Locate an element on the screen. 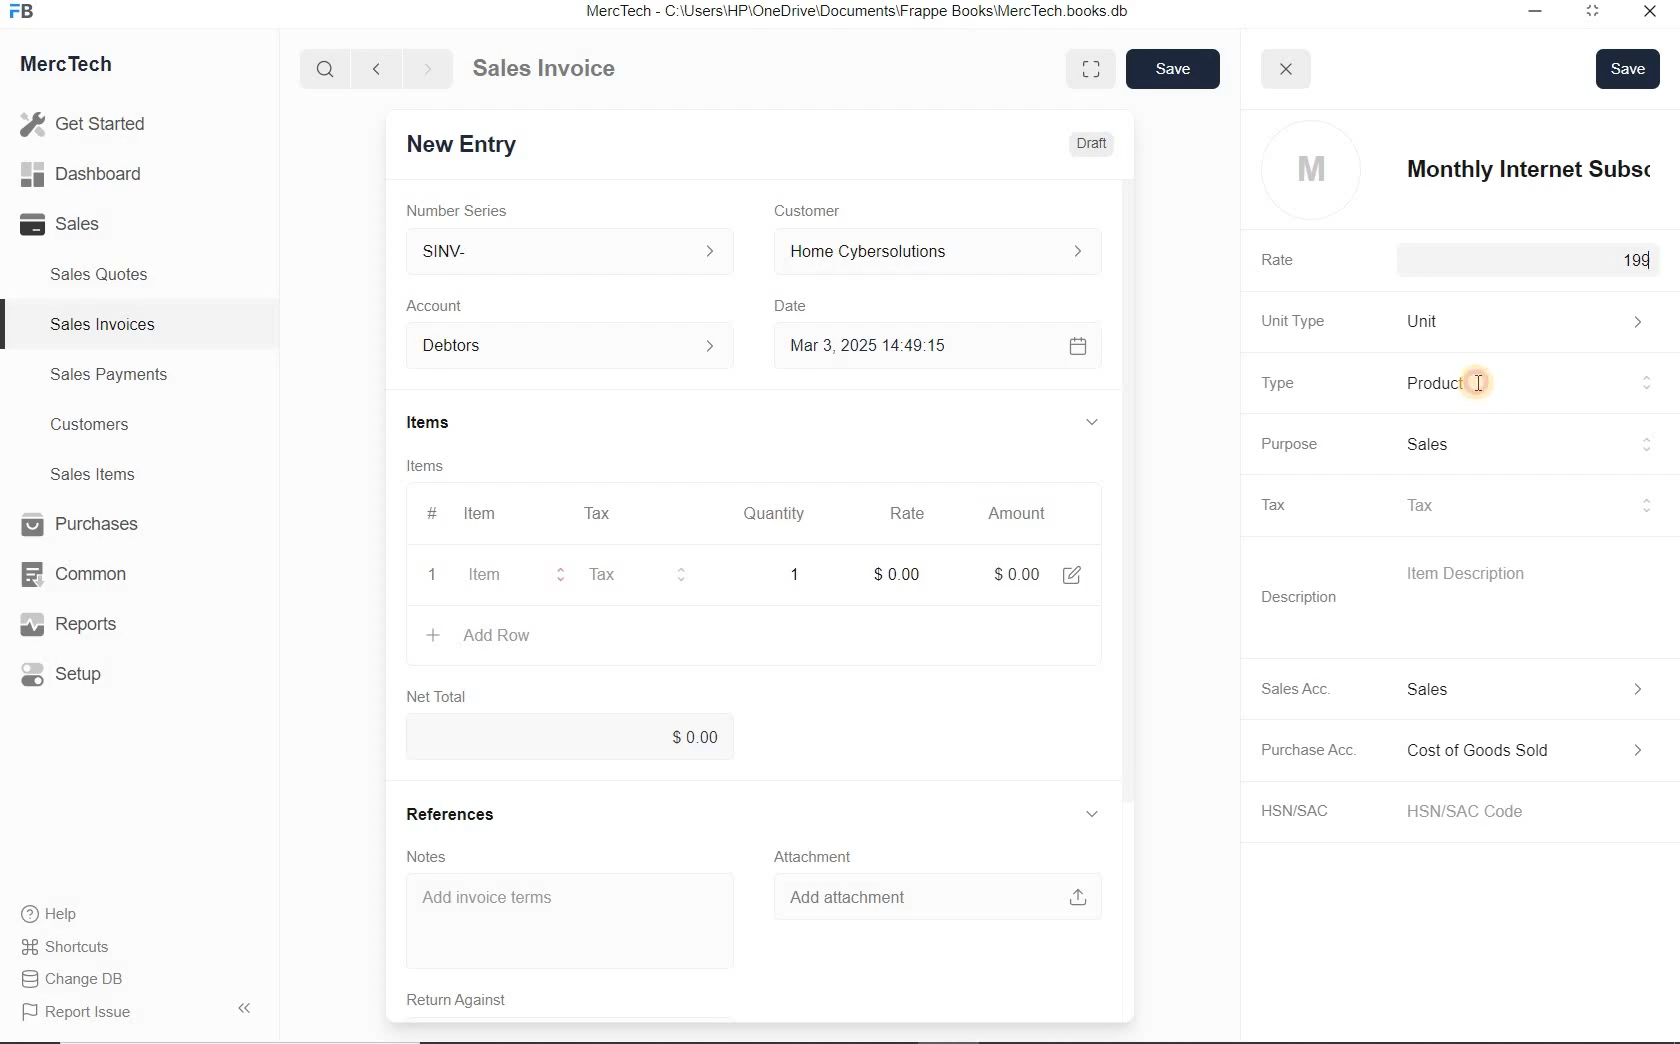  Net Total is located at coordinates (435, 696).